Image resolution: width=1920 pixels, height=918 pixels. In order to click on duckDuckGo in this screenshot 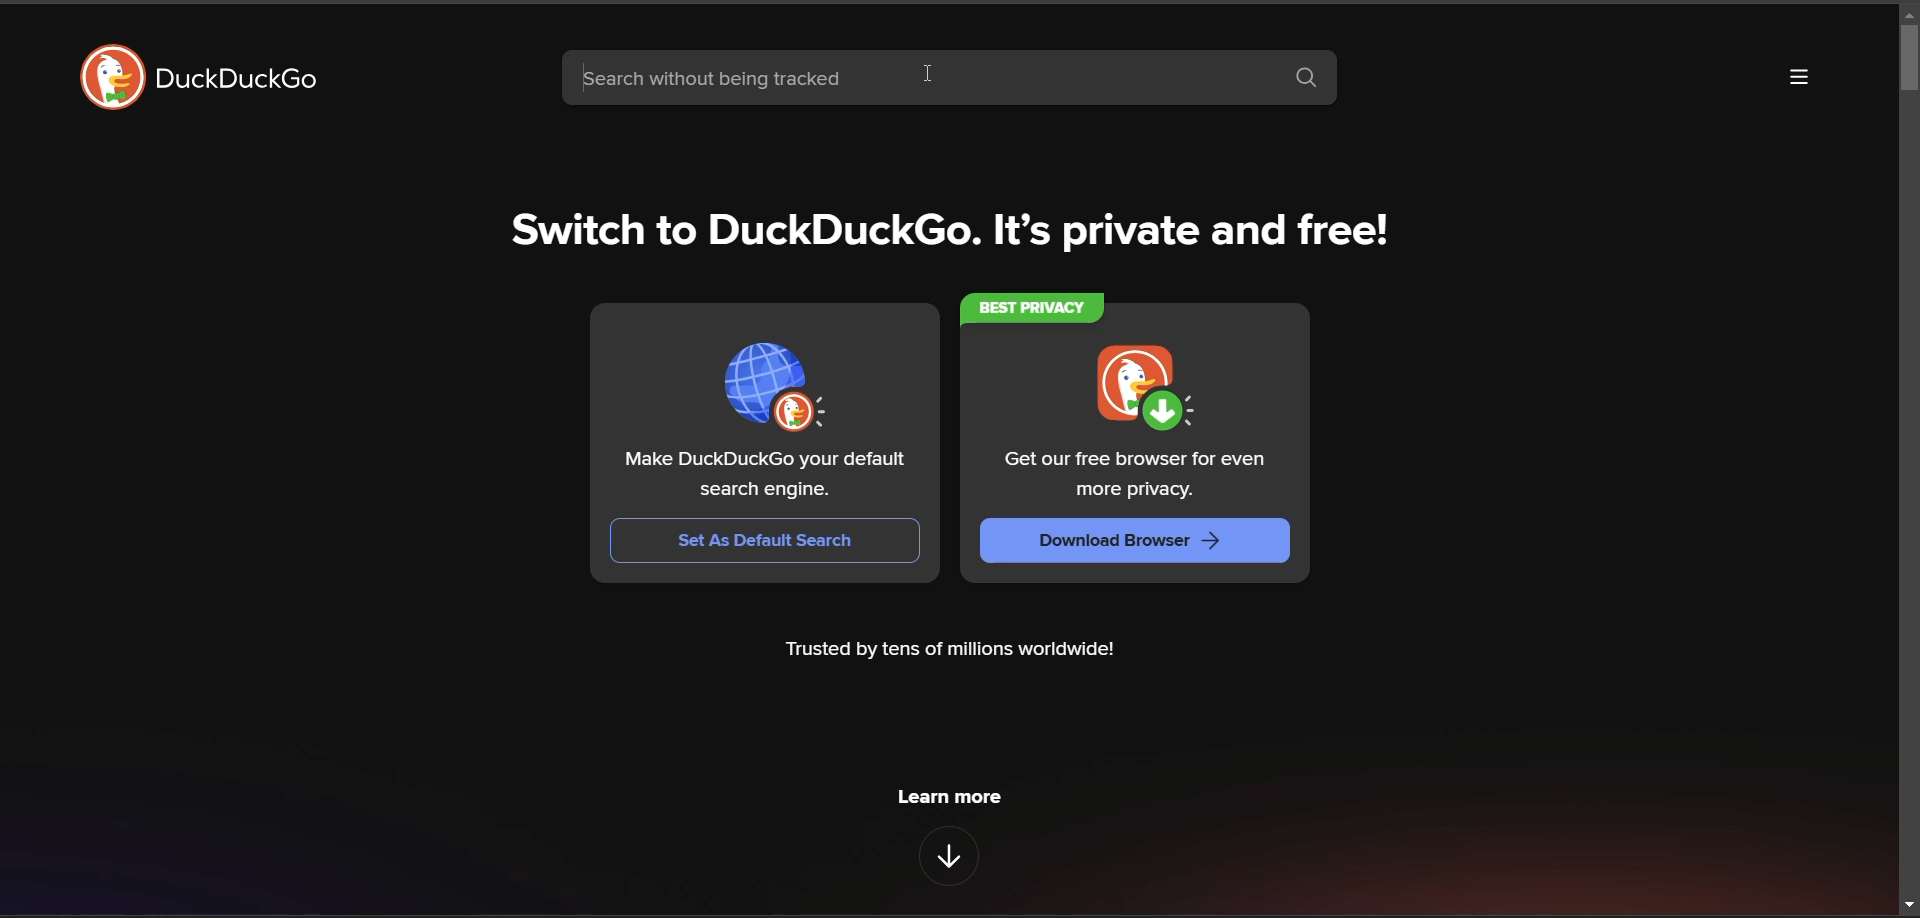, I will do `click(250, 87)`.